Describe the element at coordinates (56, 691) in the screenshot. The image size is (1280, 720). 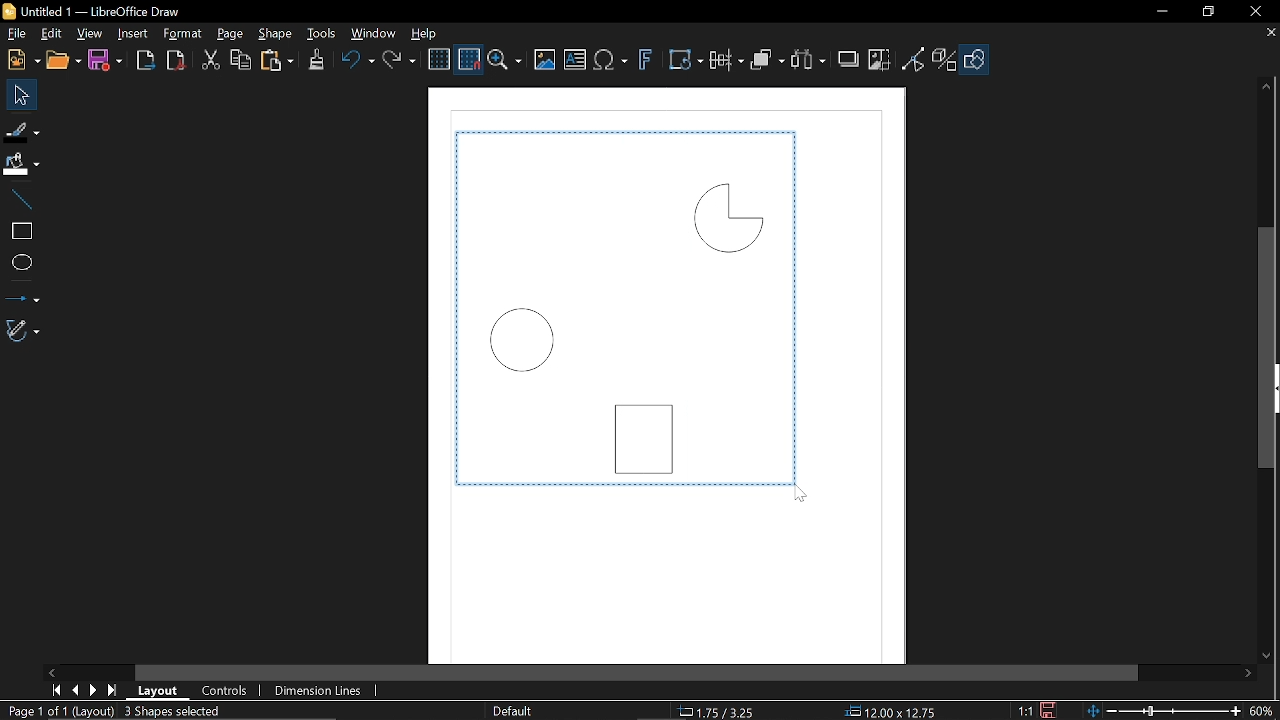
I see `First page` at that location.